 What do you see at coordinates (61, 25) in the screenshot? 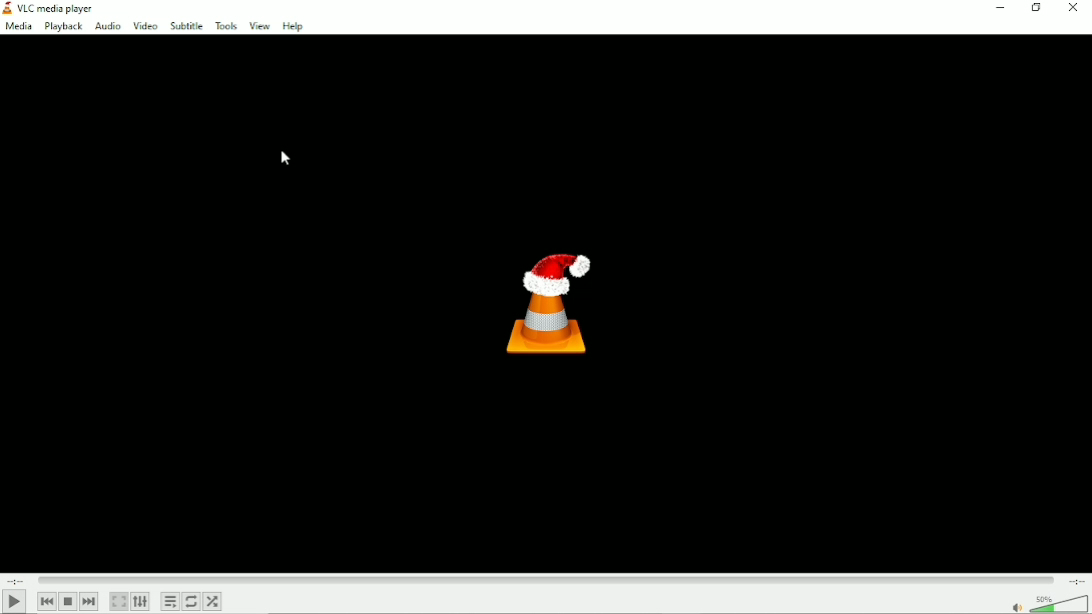
I see `Playback` at bounding box center [61, 25].